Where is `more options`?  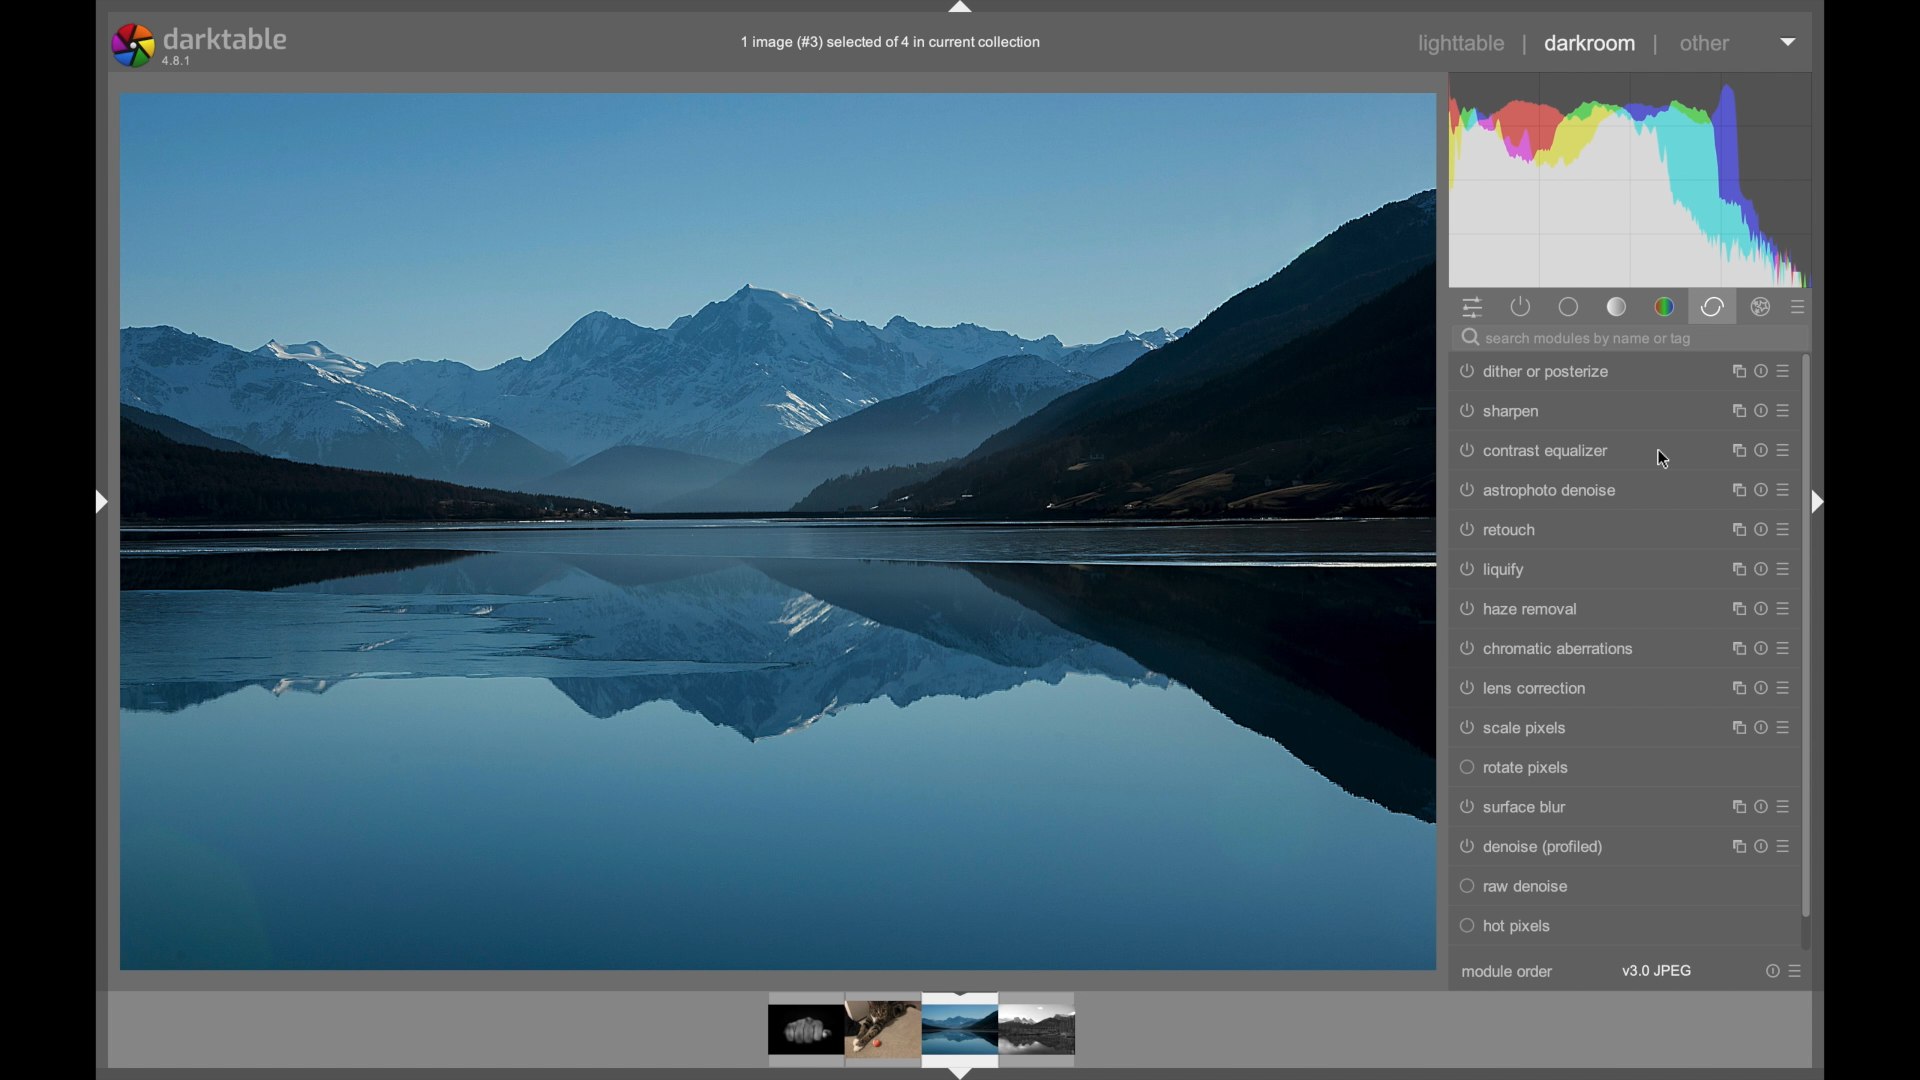
more options is located at coordinates (1758, 529).